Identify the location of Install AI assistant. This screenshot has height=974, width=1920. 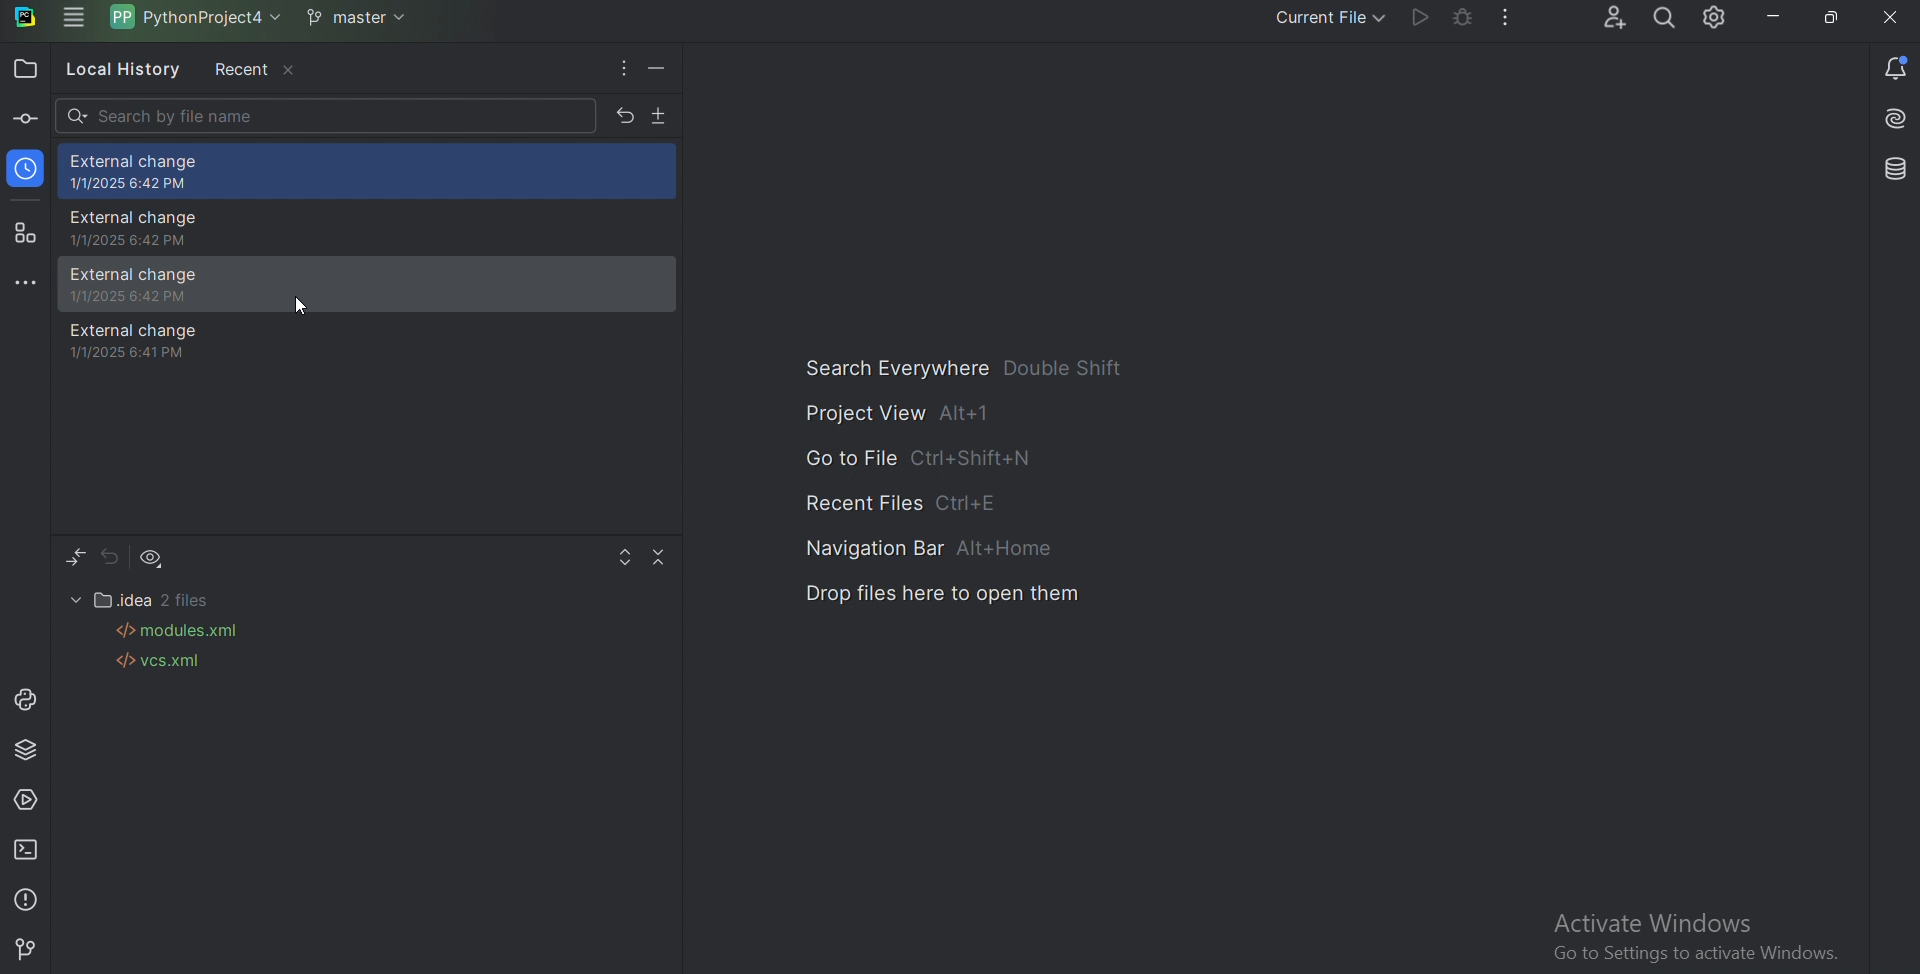
(1887, 118).